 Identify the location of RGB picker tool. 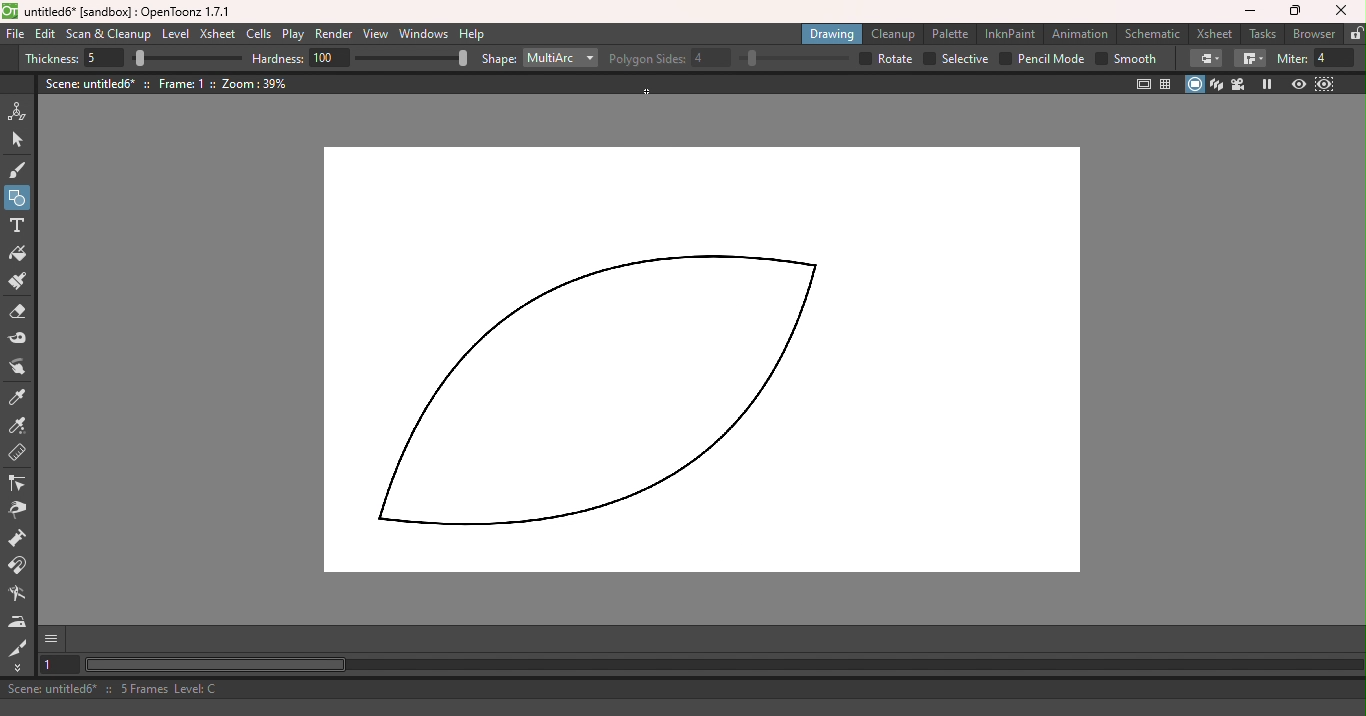
(19, 426).